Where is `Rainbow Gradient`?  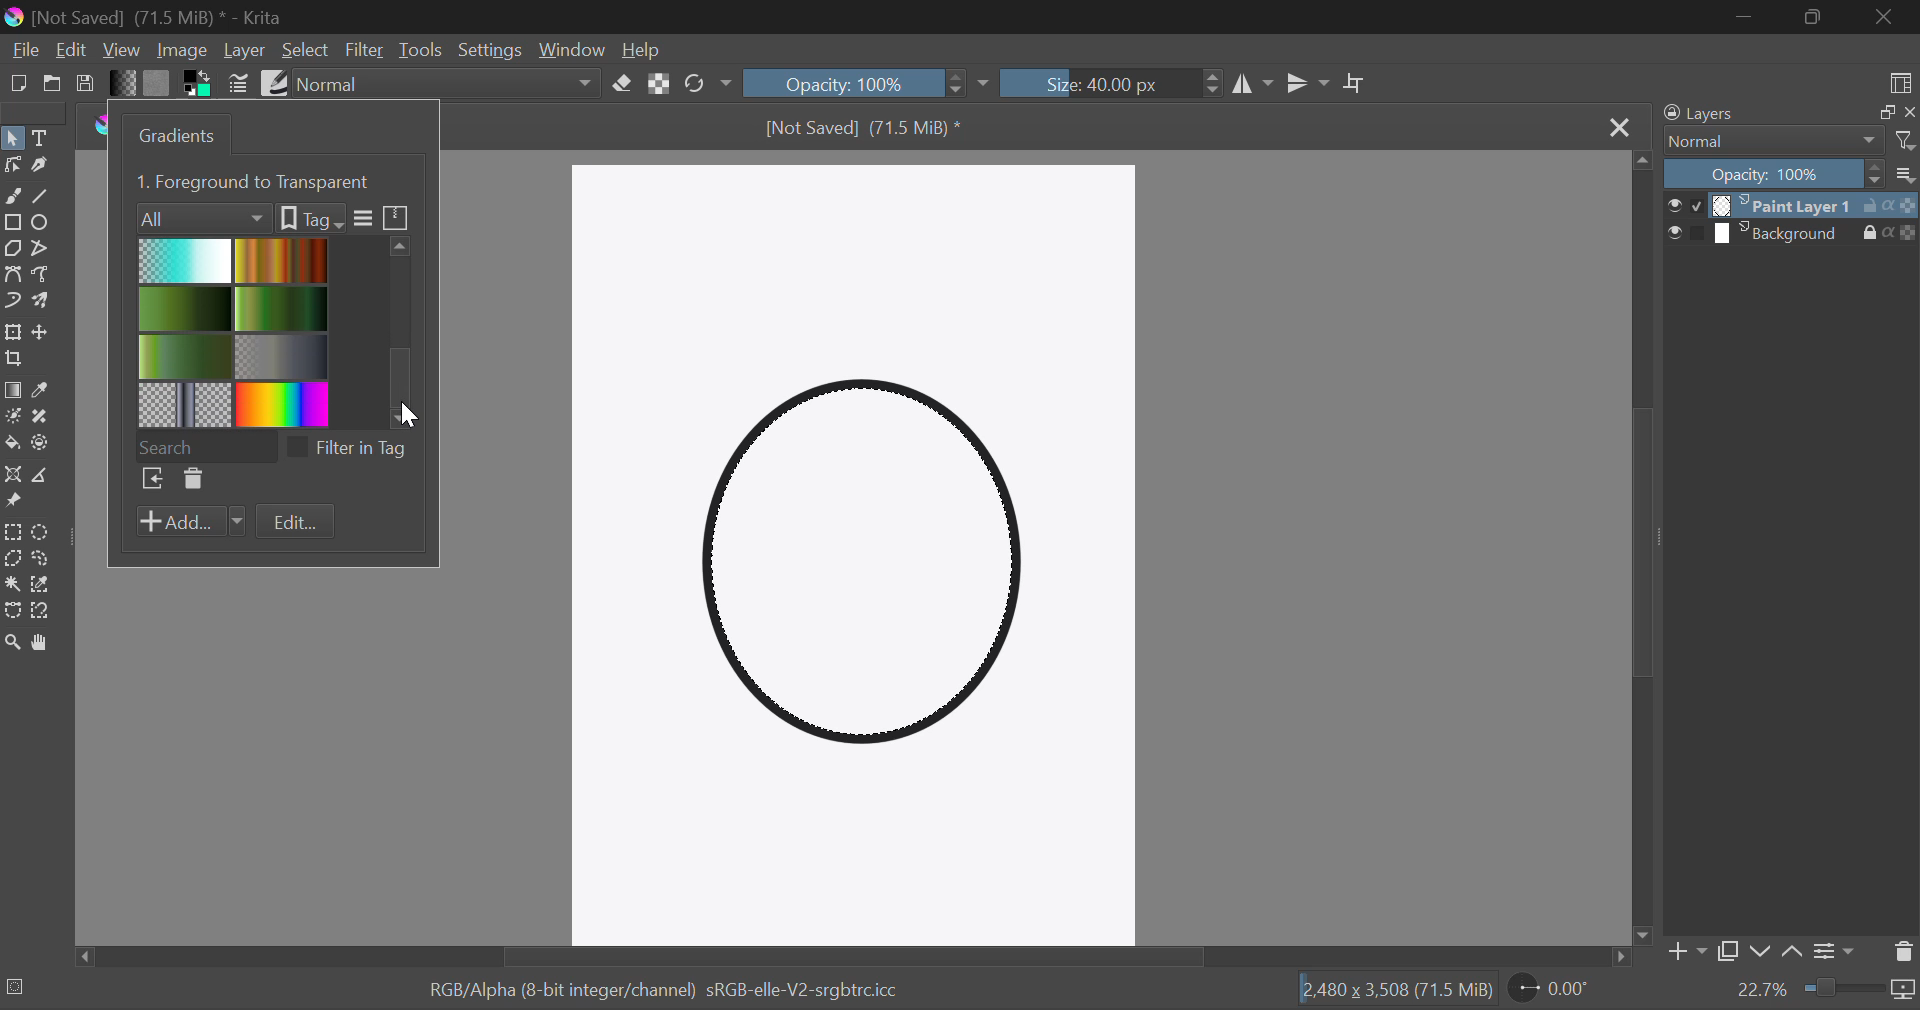 Rainbow Gradient is located at coordinates (284, 404).